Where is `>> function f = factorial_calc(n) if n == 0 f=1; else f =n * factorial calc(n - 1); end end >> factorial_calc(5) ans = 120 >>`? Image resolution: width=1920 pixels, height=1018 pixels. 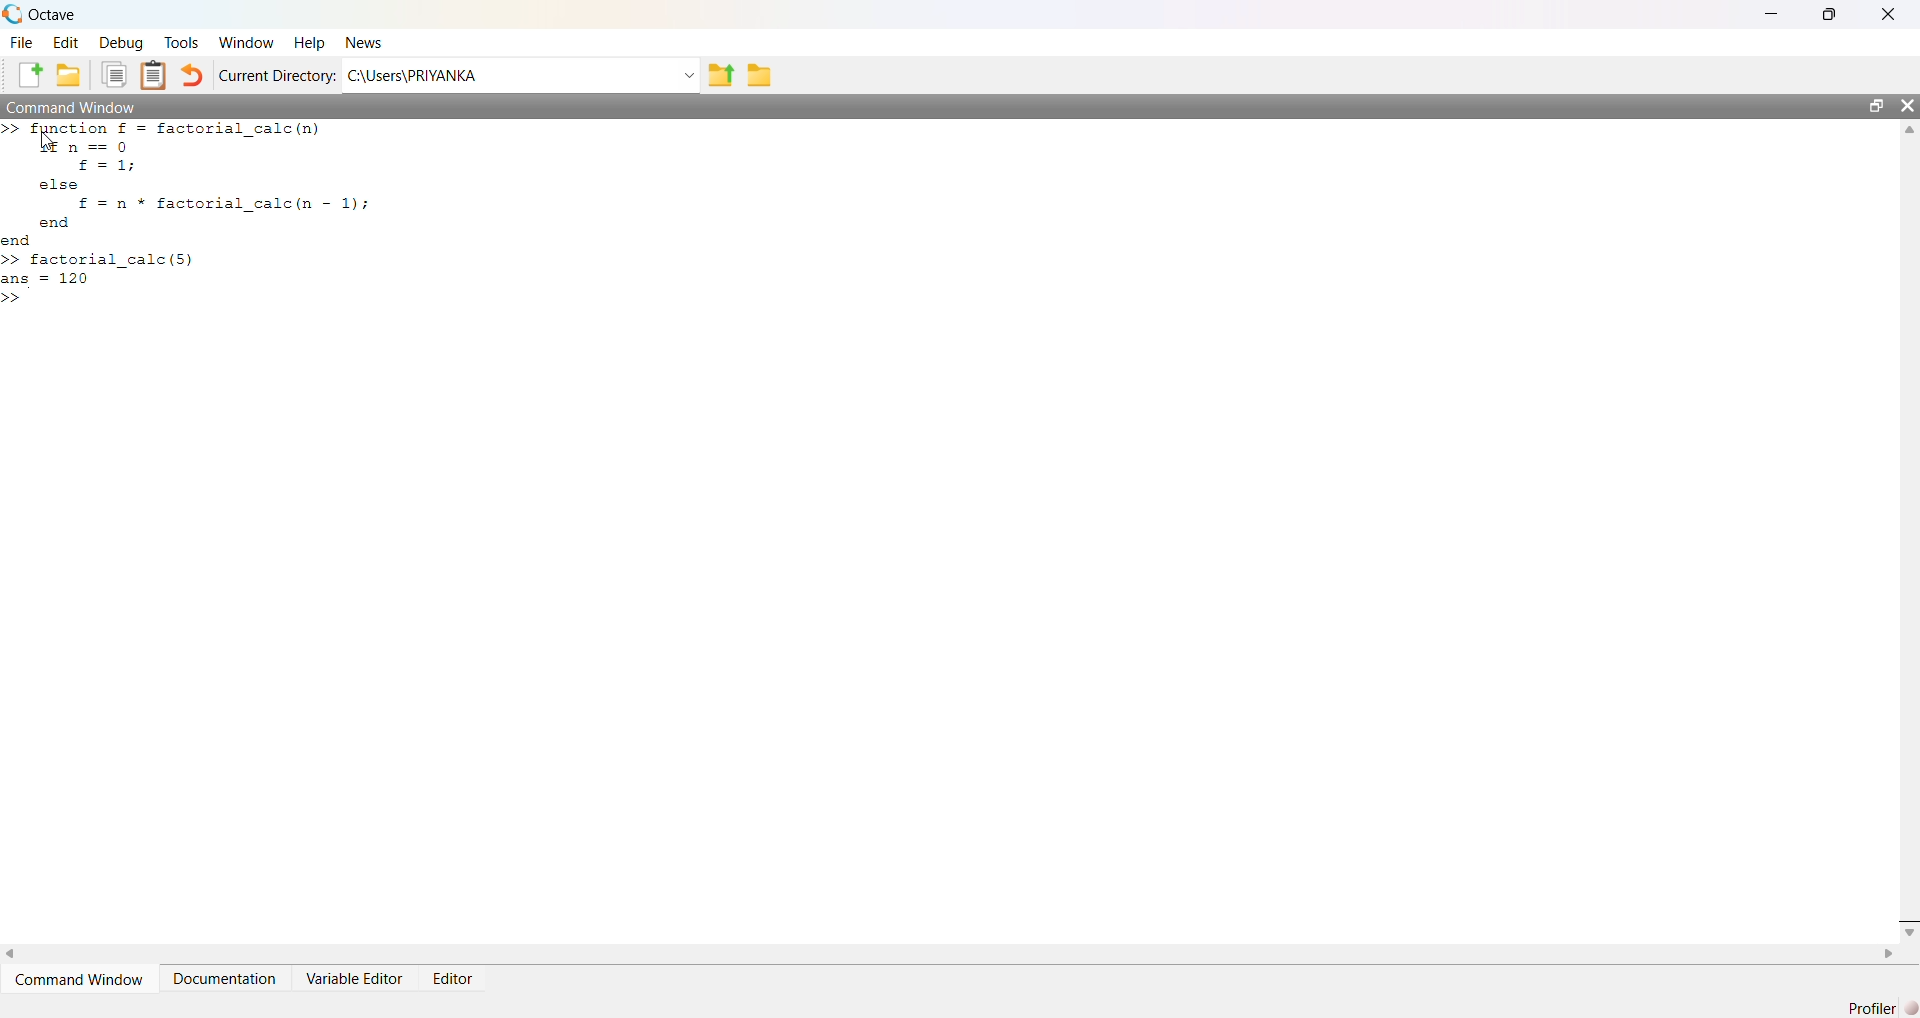
>> function f = factorial_calc(n) if n == 0 f=1; else f =n * factorial calc(n - 1); end end >> factorial_calc(5) ans = 120 >> is located at coordinates (187, 215).